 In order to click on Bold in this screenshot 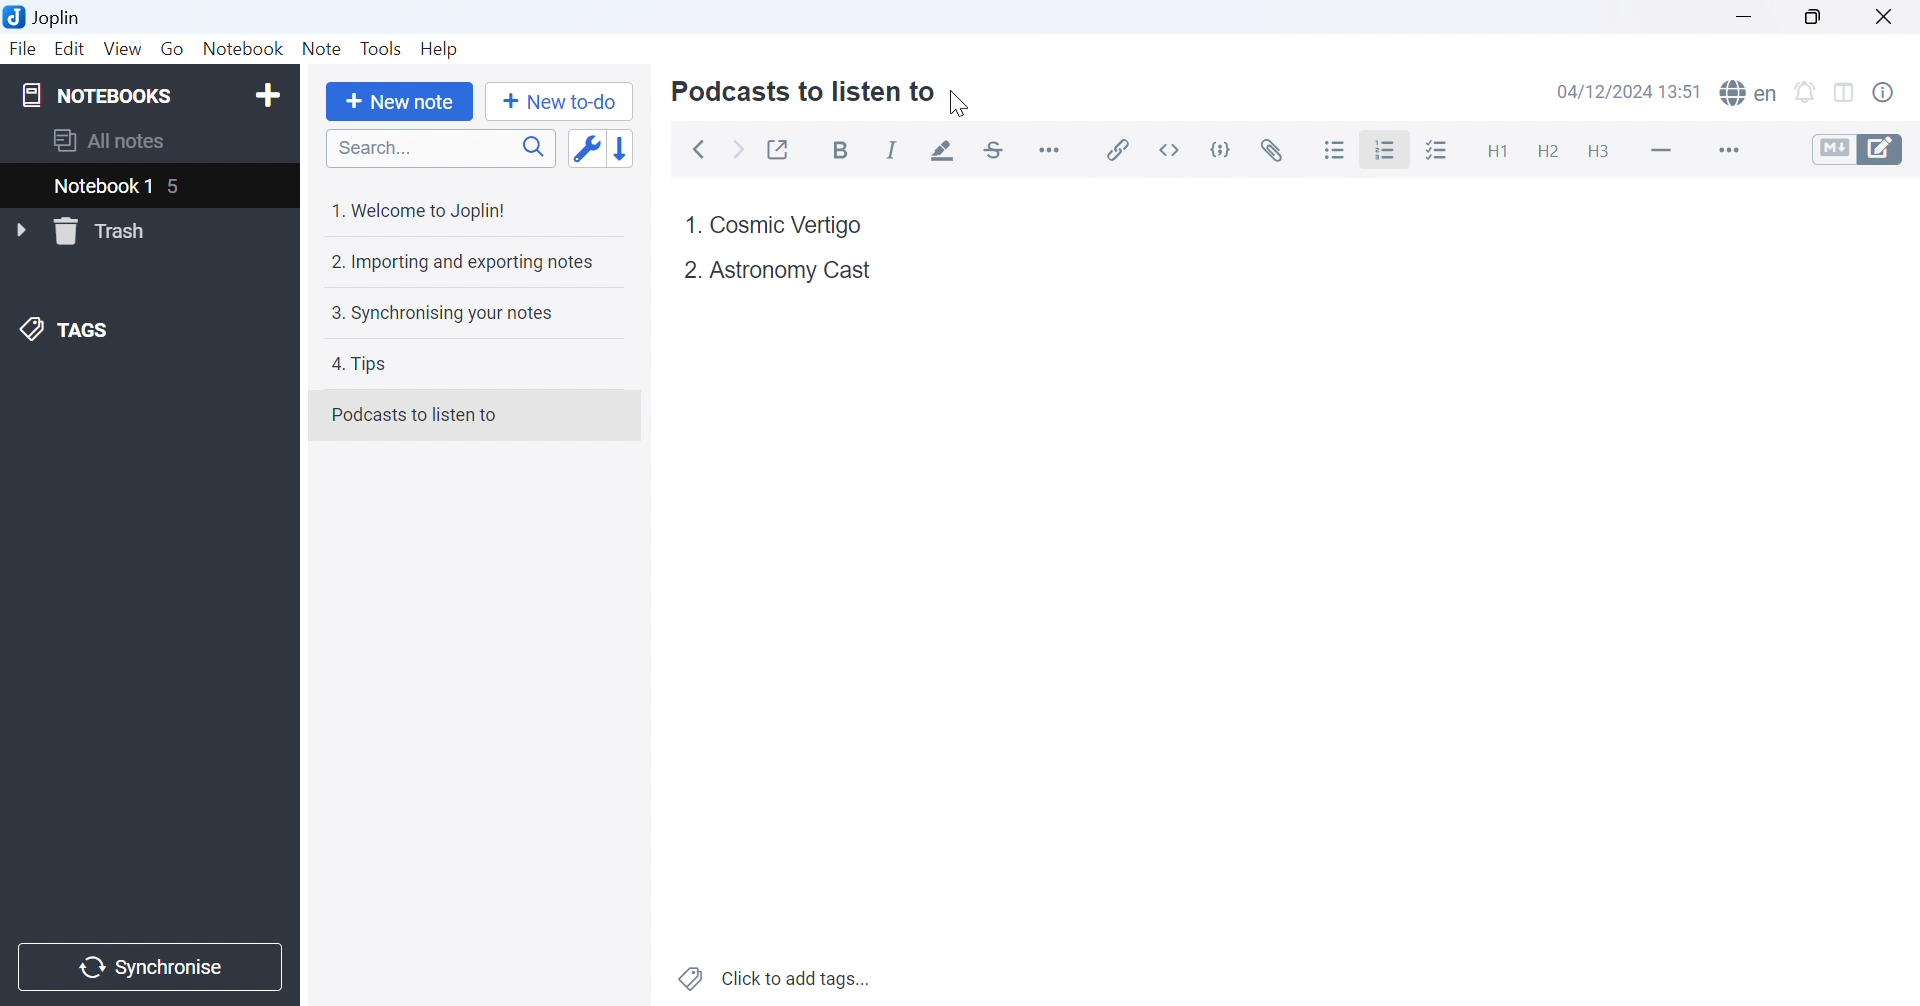, I will do `click(844, 151)`.